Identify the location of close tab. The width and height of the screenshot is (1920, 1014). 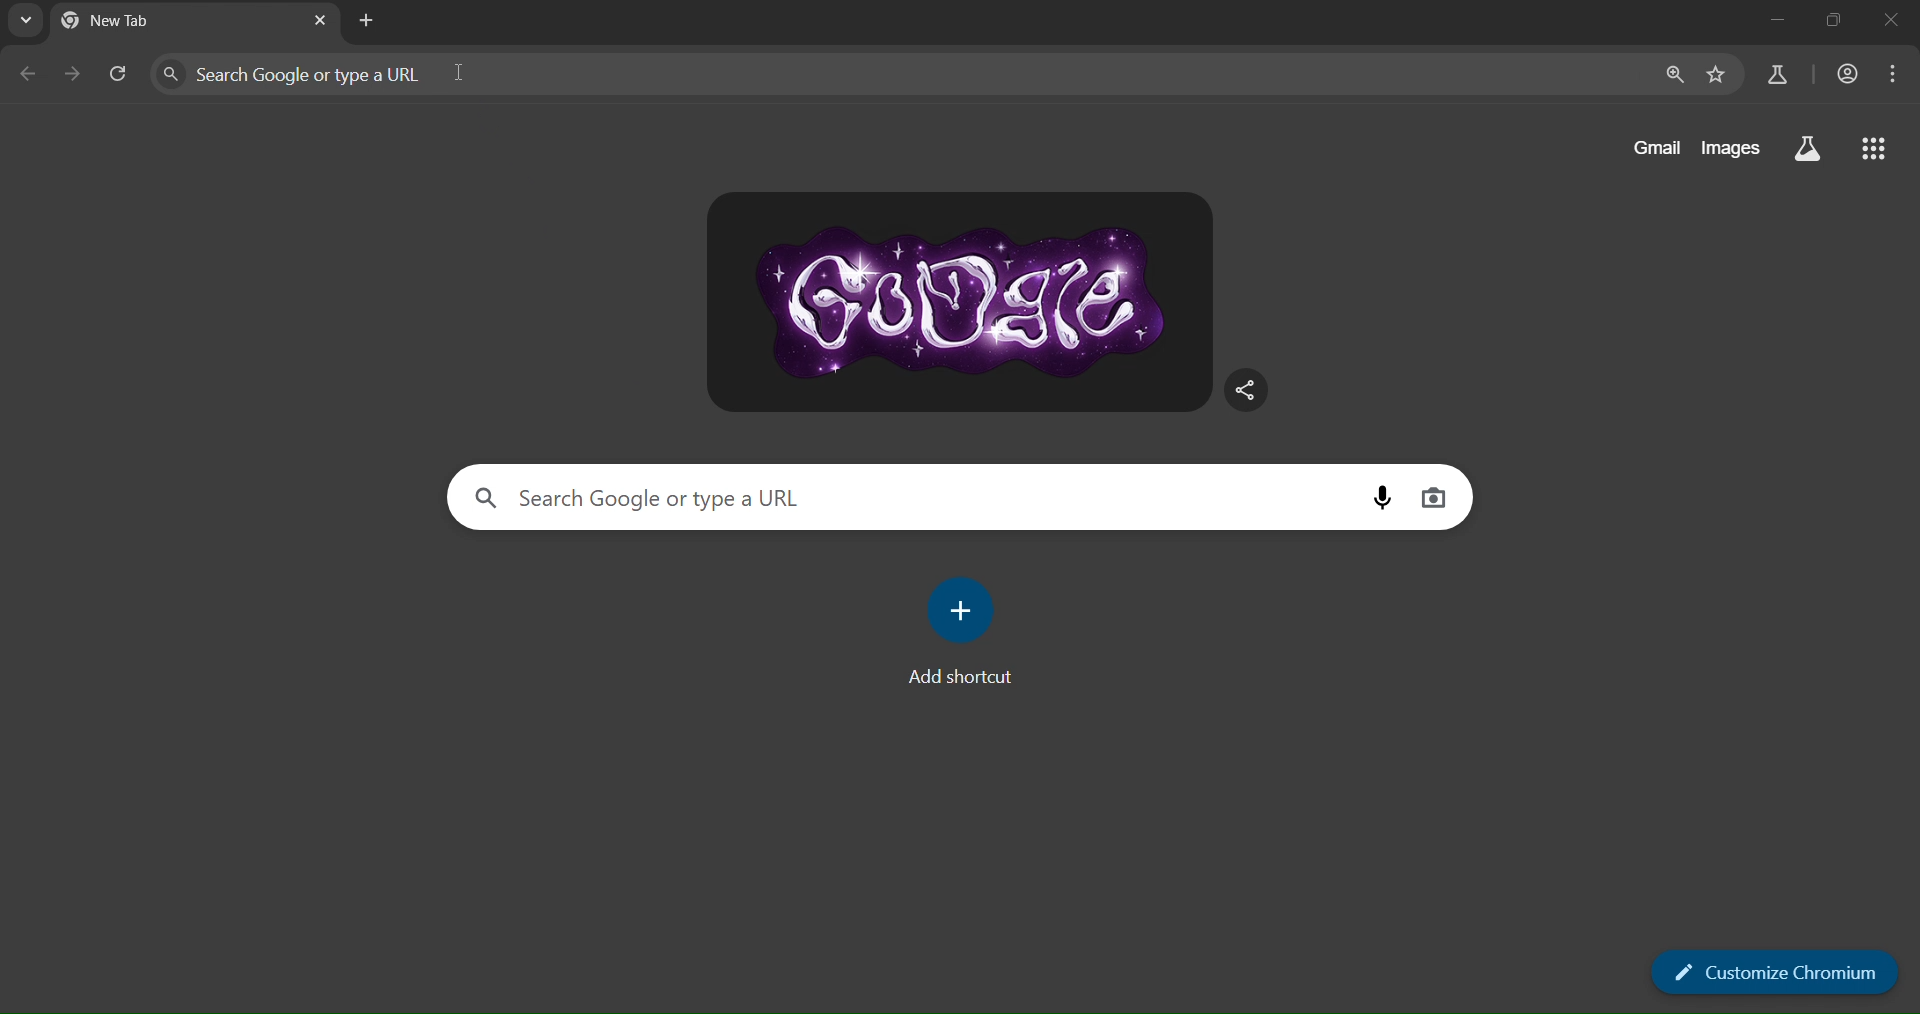
(320, 20).